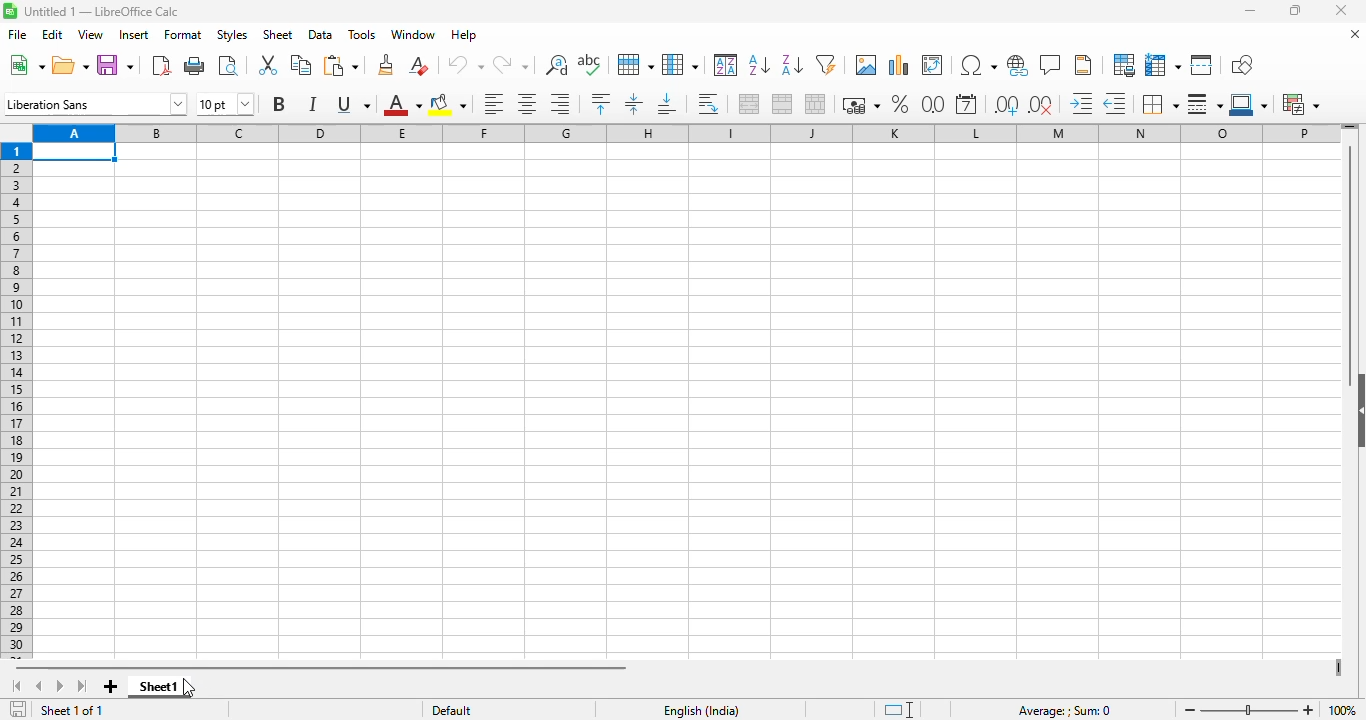  I want to click on copy, so click(301, 63).